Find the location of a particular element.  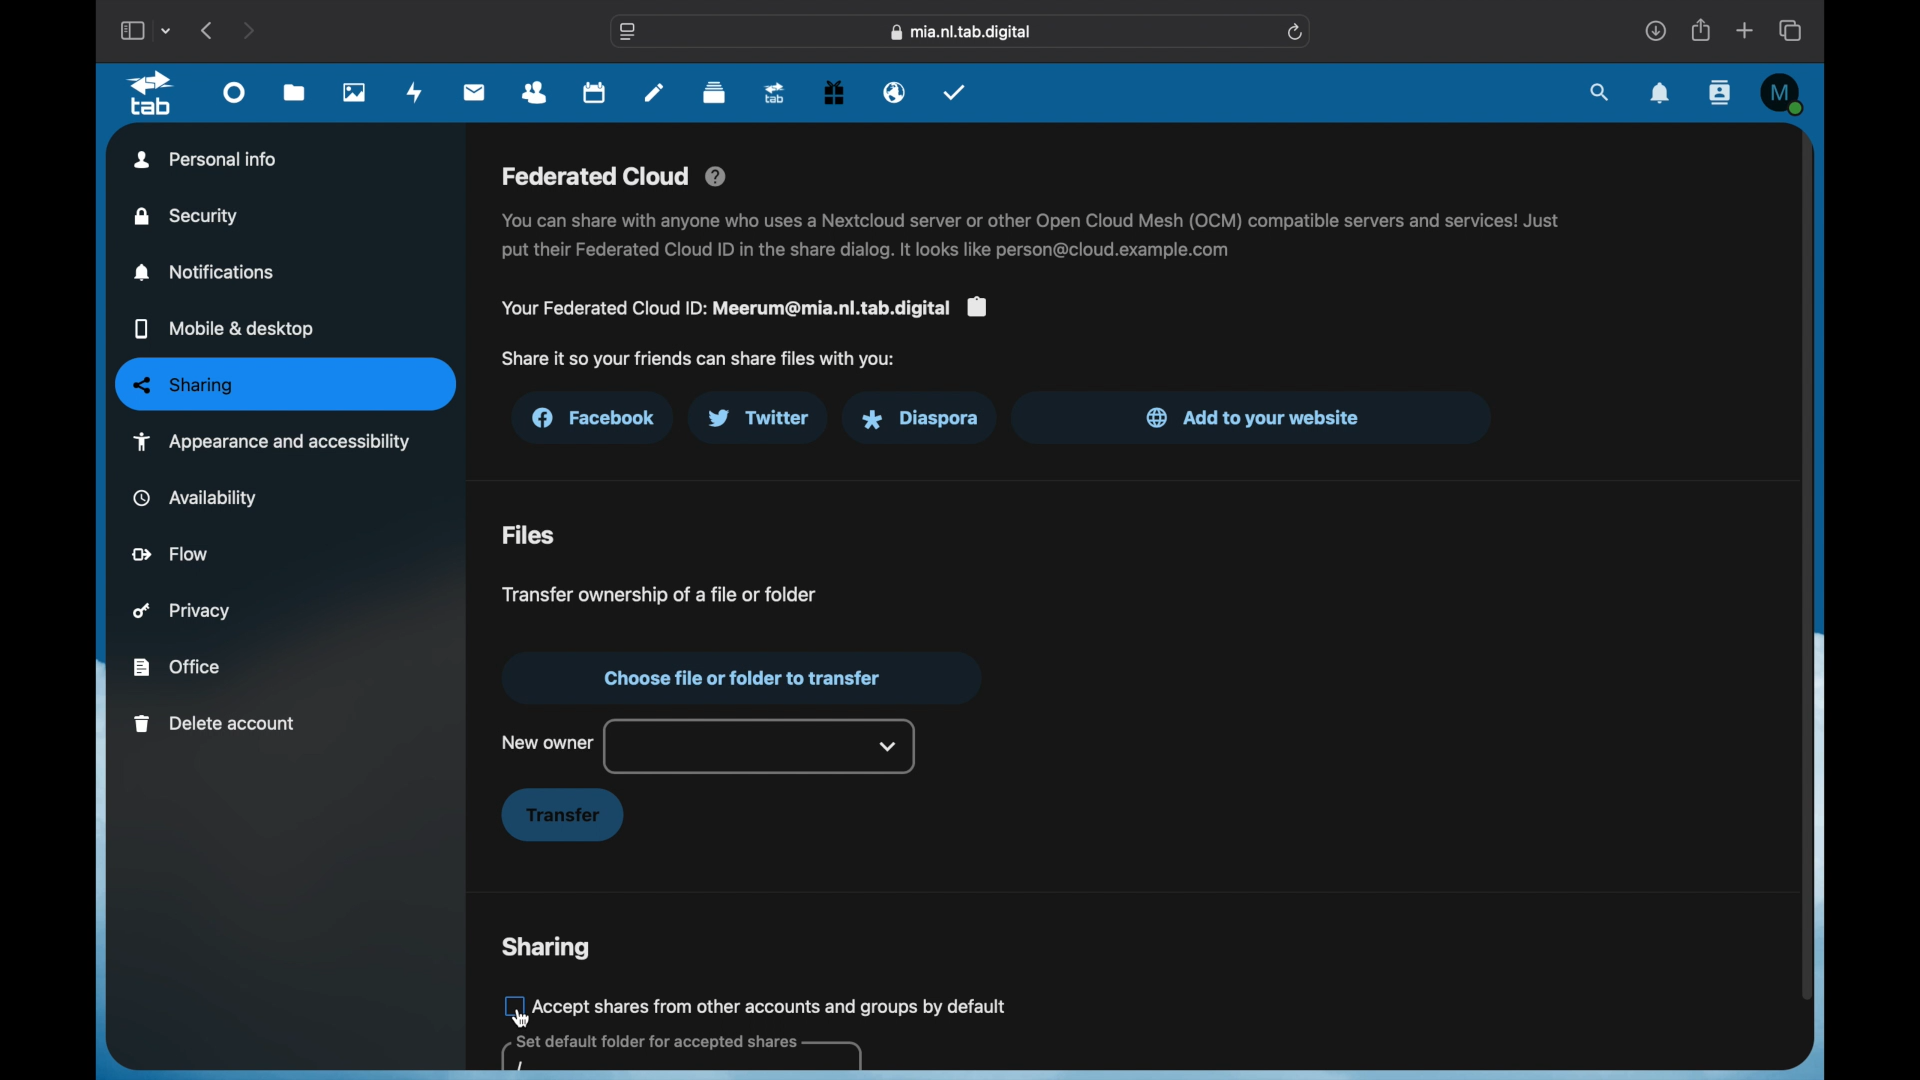

email is located at coordinates (895, 93).